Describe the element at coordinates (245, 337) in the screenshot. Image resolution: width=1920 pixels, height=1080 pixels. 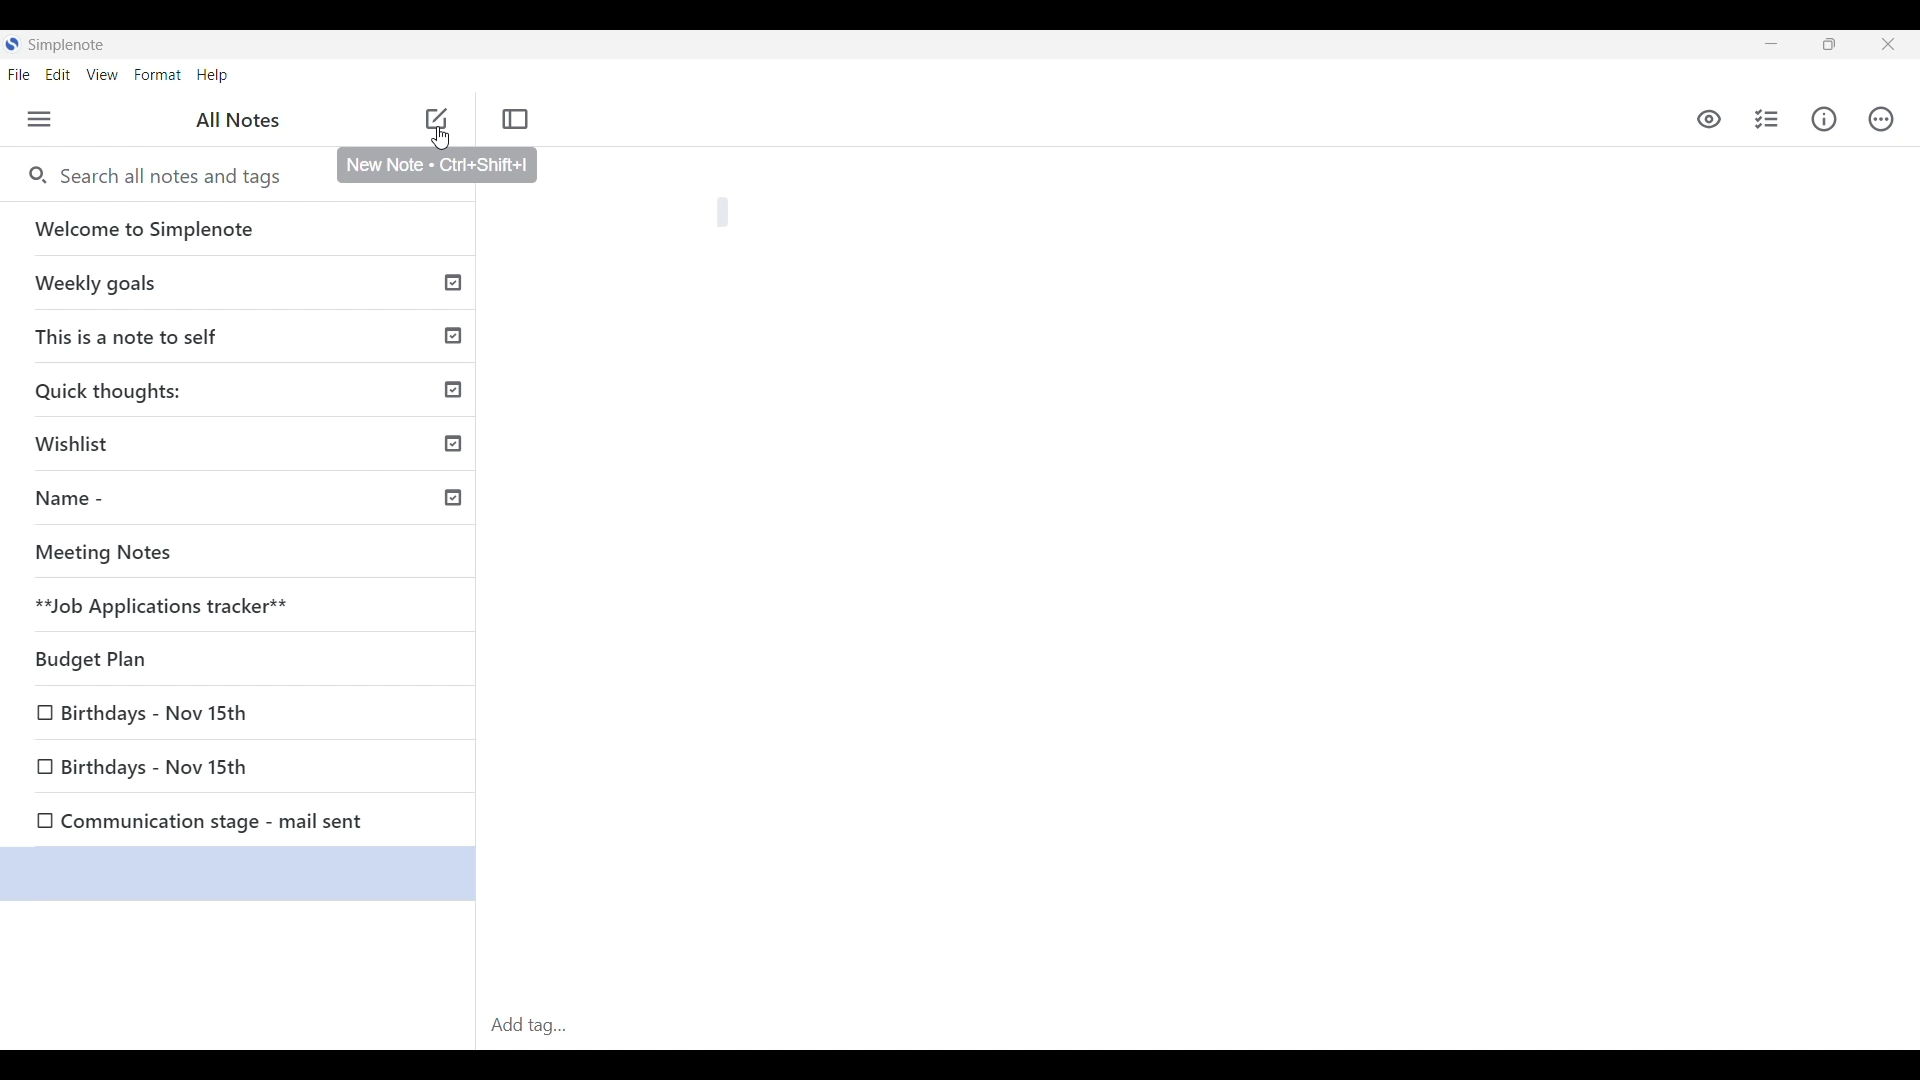
I see `This is a note to self` at that location.